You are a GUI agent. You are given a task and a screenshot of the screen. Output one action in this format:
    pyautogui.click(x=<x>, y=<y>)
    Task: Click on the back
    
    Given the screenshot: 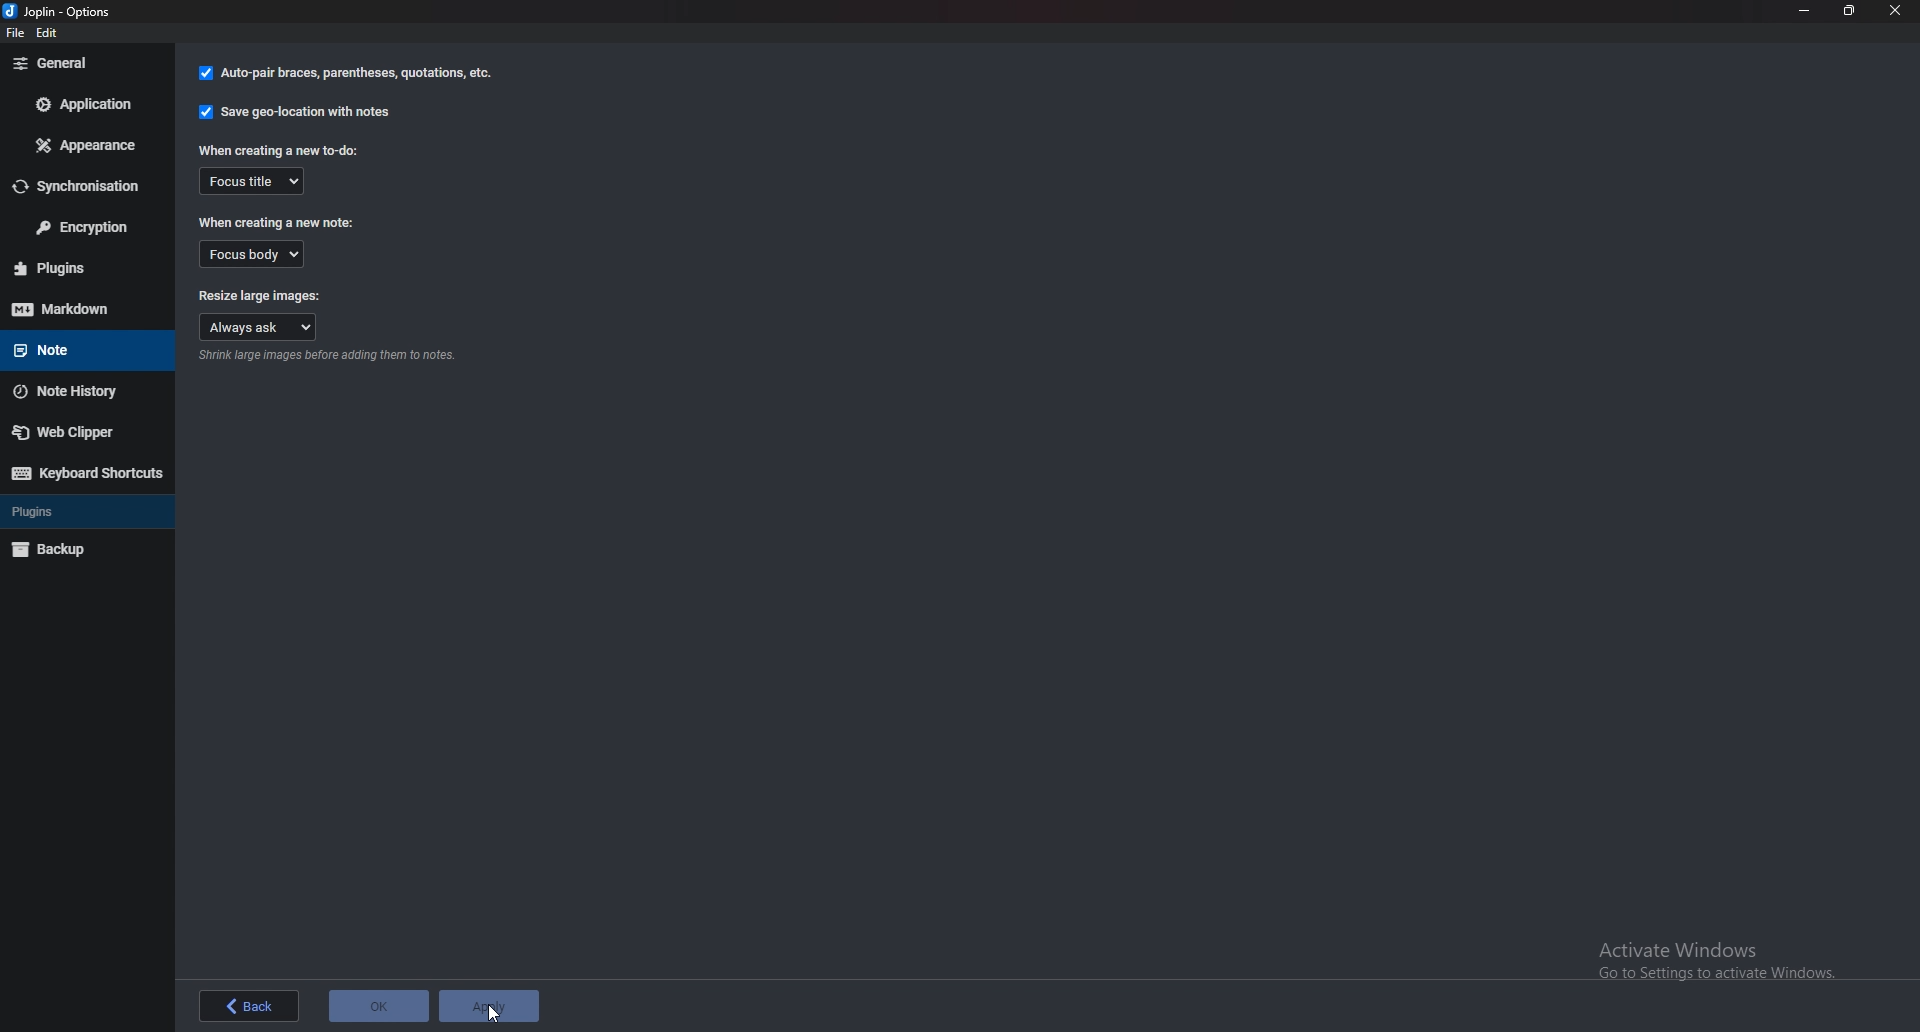 What is the action you would take?
    pyautogui.click(x=247, y=1006)
    